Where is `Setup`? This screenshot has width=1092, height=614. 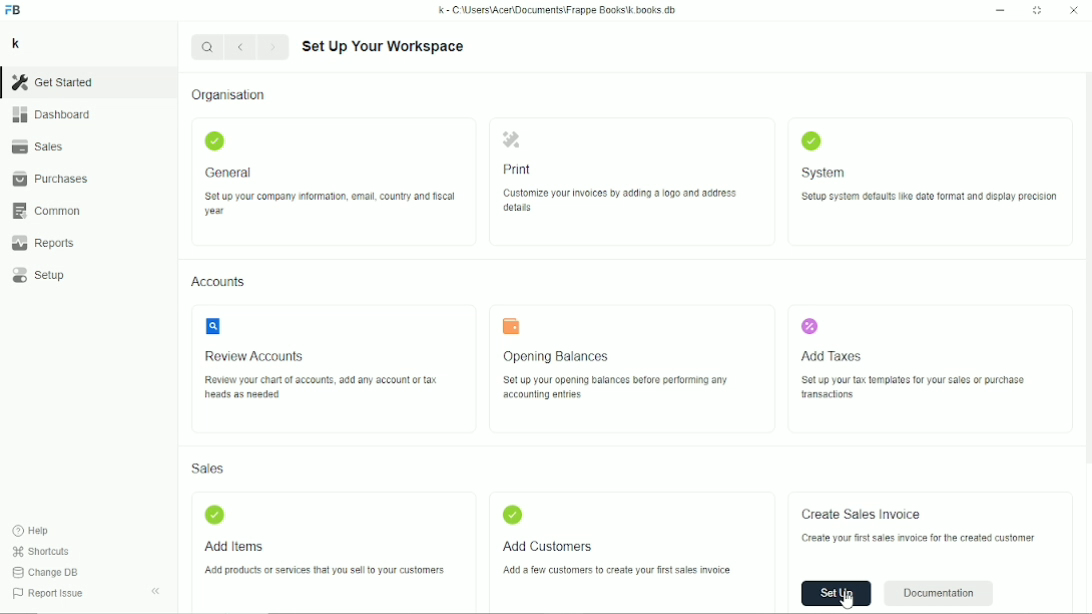
Setup is located at coordinates (40, 275).